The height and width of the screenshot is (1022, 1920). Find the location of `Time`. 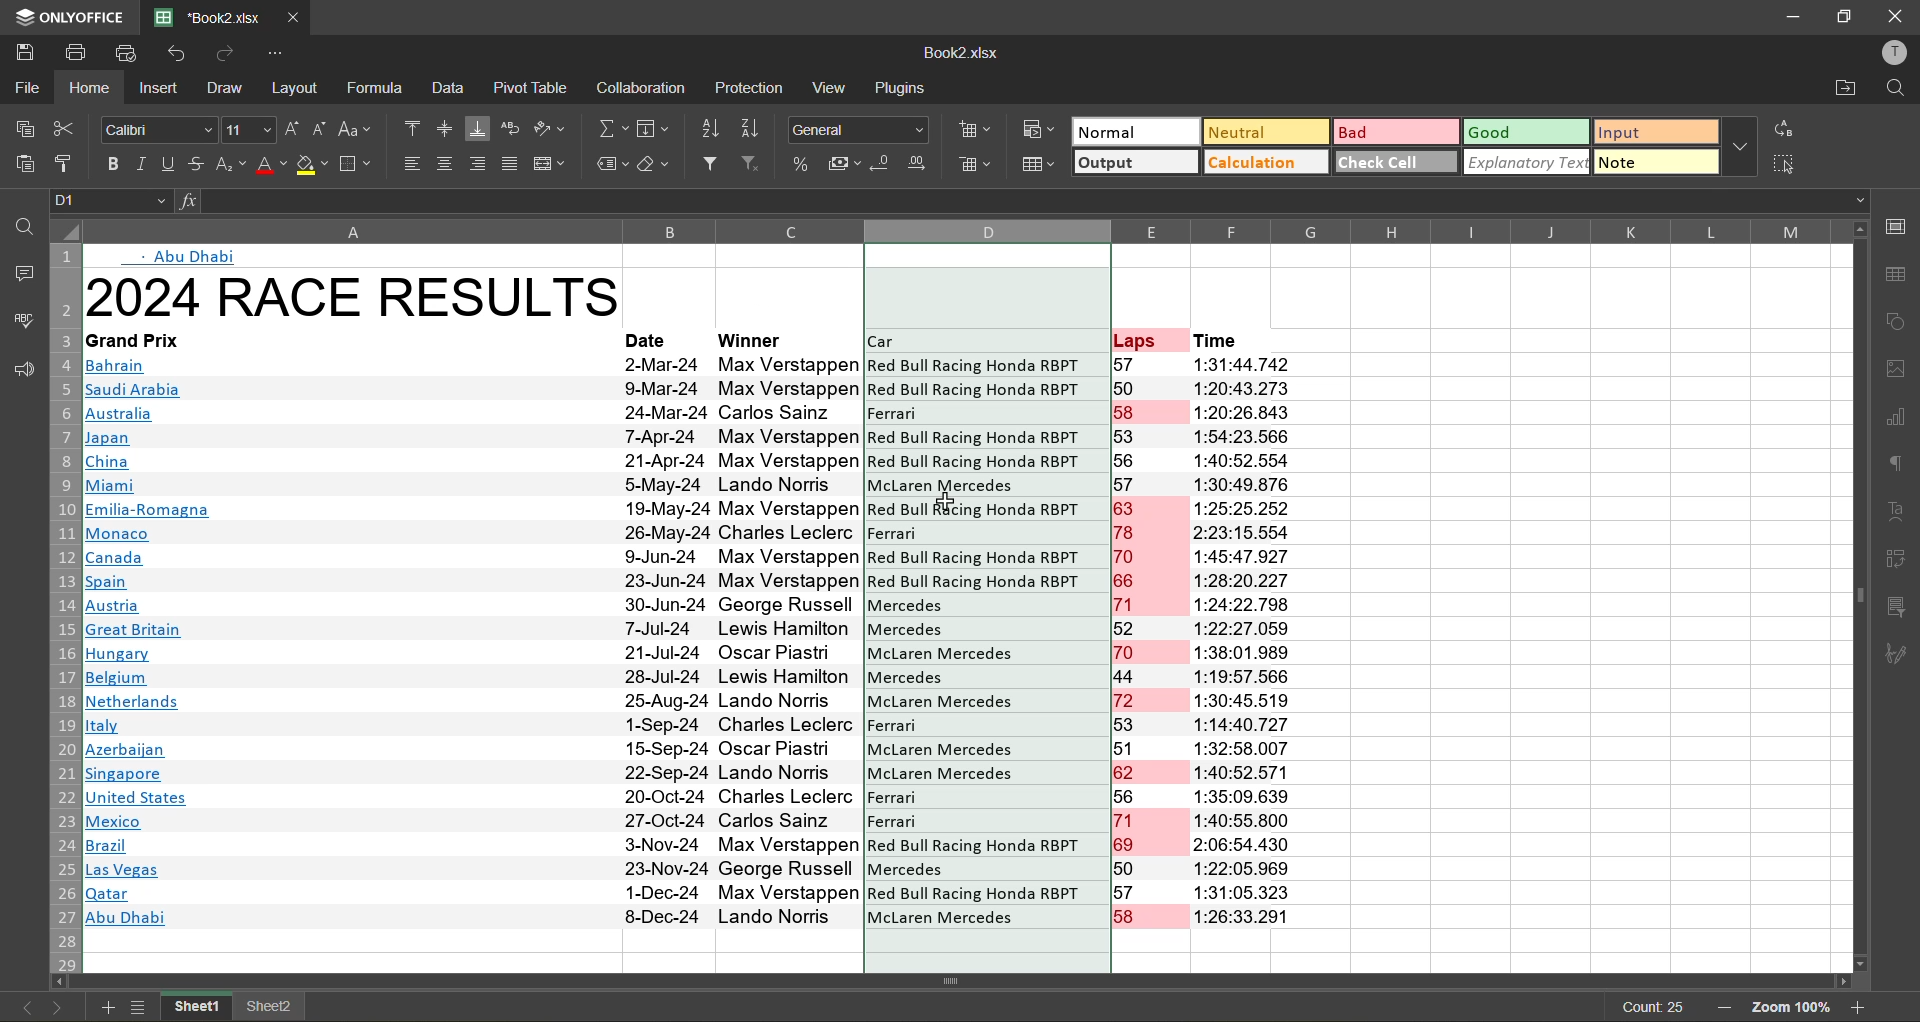

Time is located at coordinates (1222, 341).